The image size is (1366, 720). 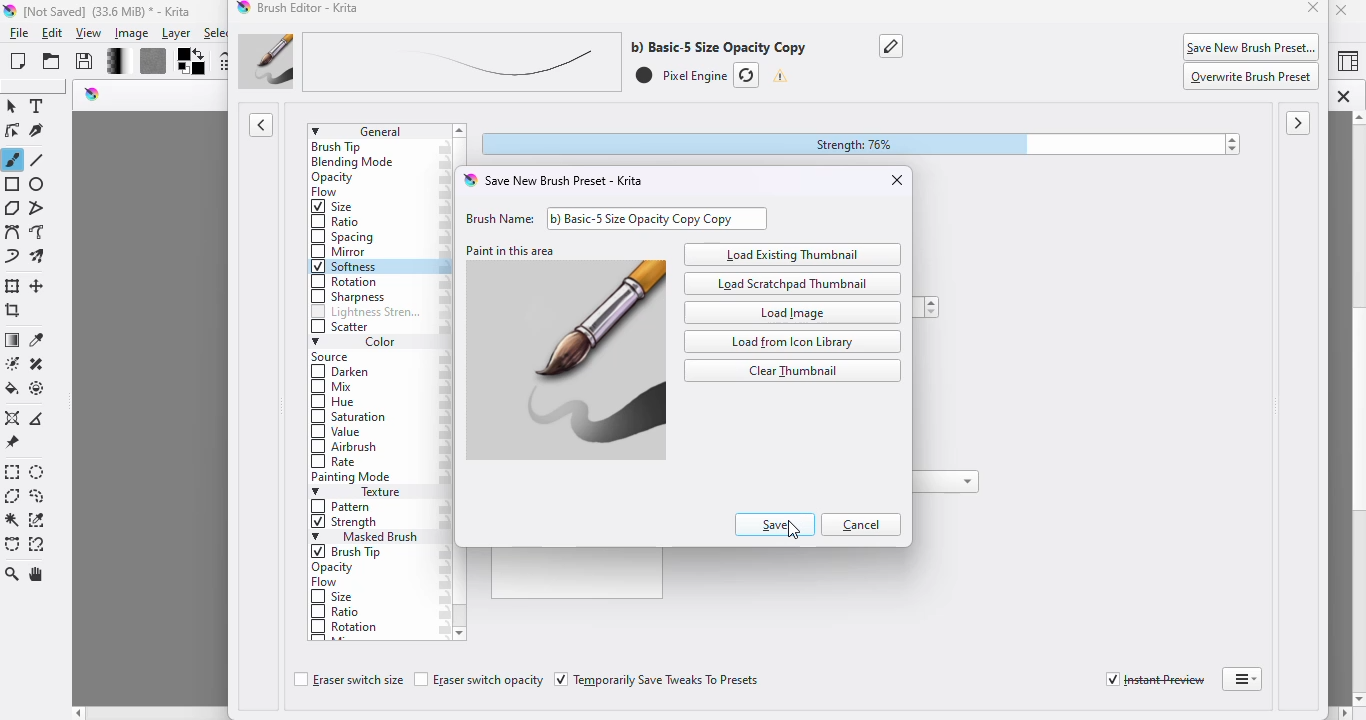 What do you see at coordinates (792, 312) in the screenshot?
I see `load image` at bounding box center [792, 312].